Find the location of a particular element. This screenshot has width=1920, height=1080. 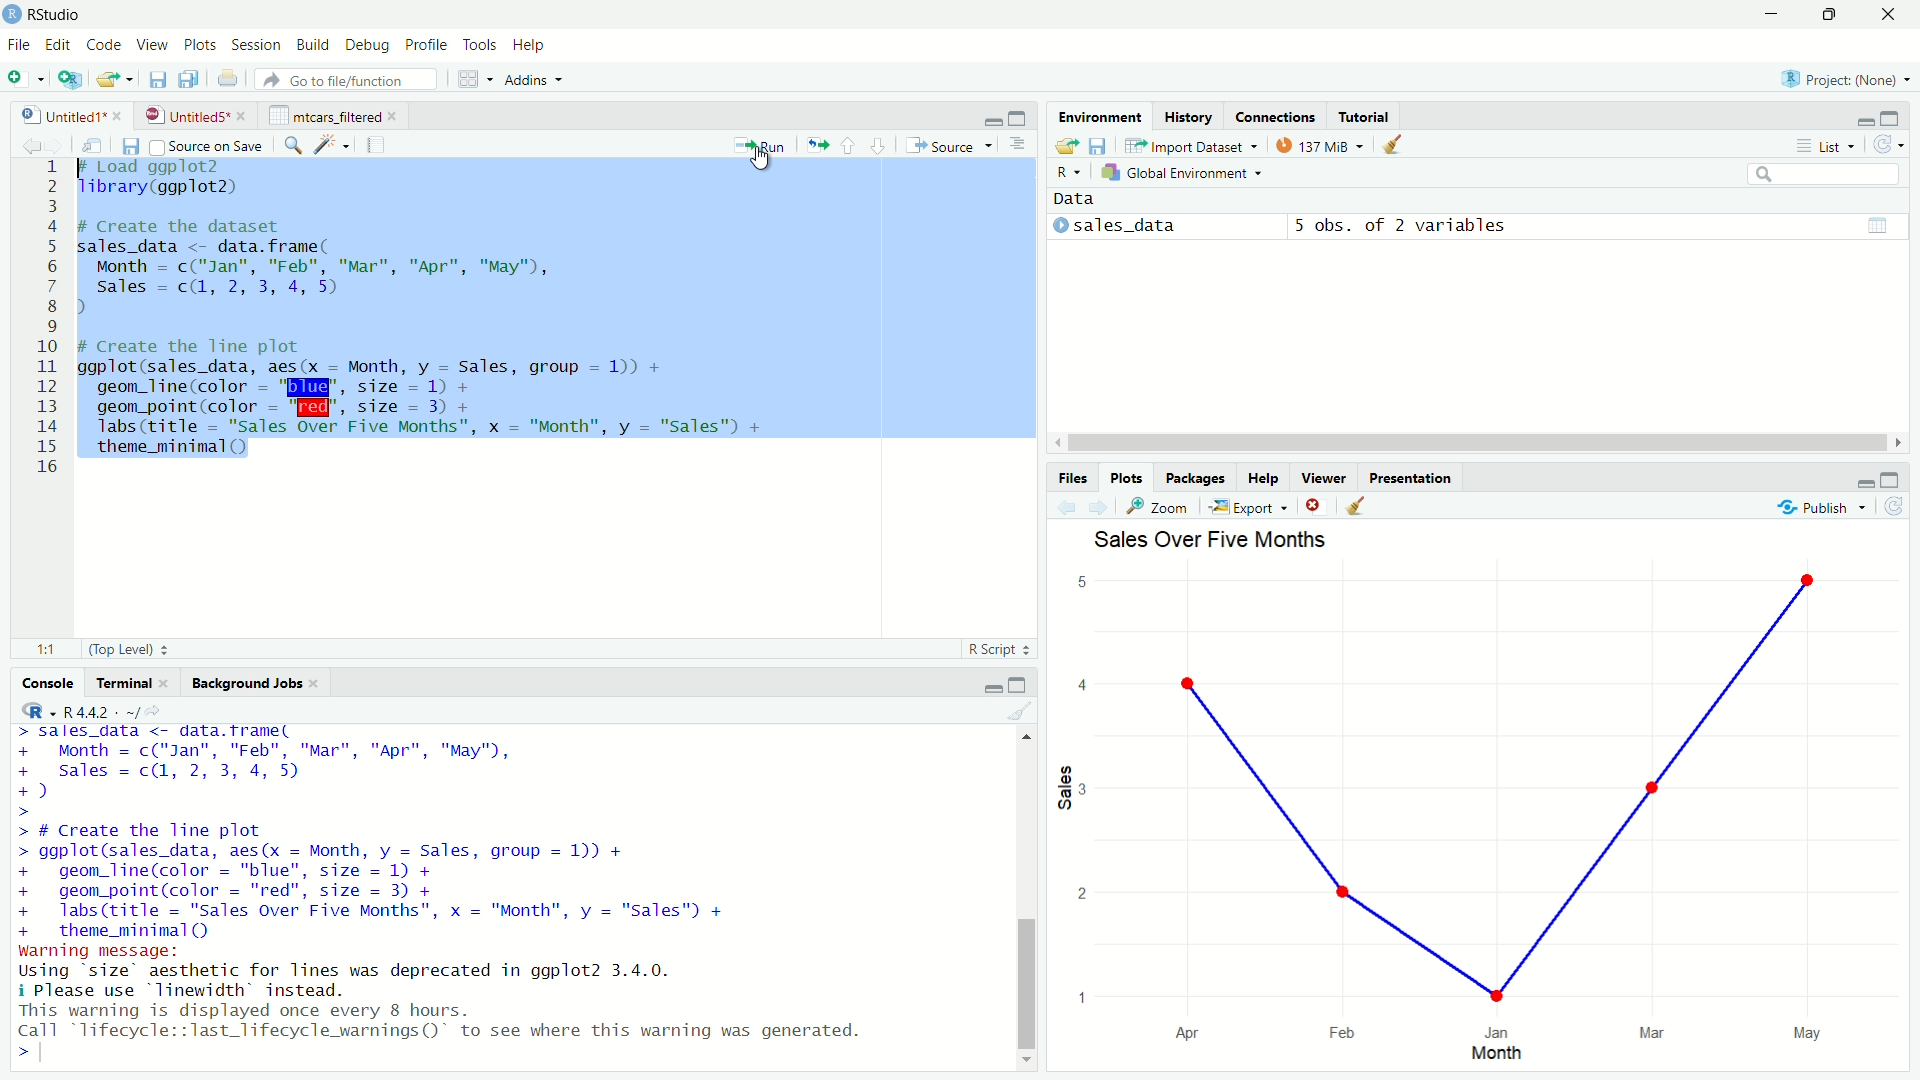

maximize is located at coordinates (1837, 15).